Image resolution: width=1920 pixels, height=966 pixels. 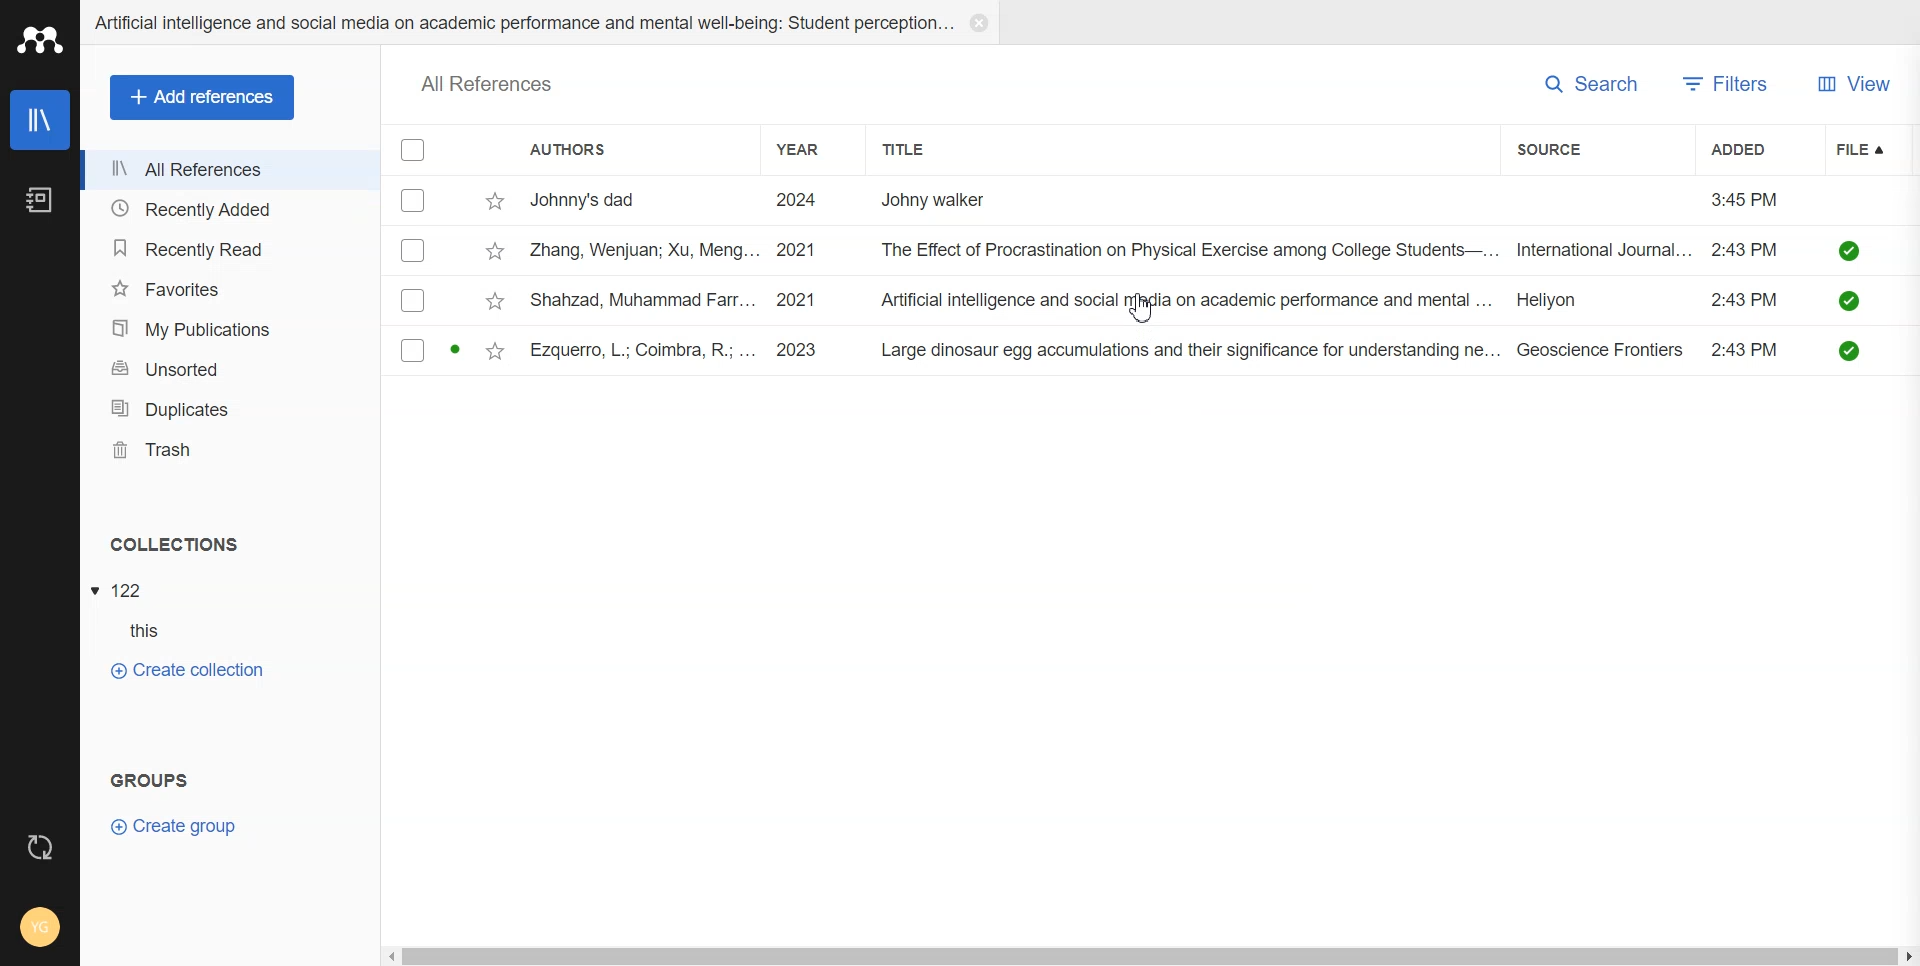 What do you see at coordinates (645, 198) in the screenshot?
I see `johnny's dad` at bounding box center [645, 198].